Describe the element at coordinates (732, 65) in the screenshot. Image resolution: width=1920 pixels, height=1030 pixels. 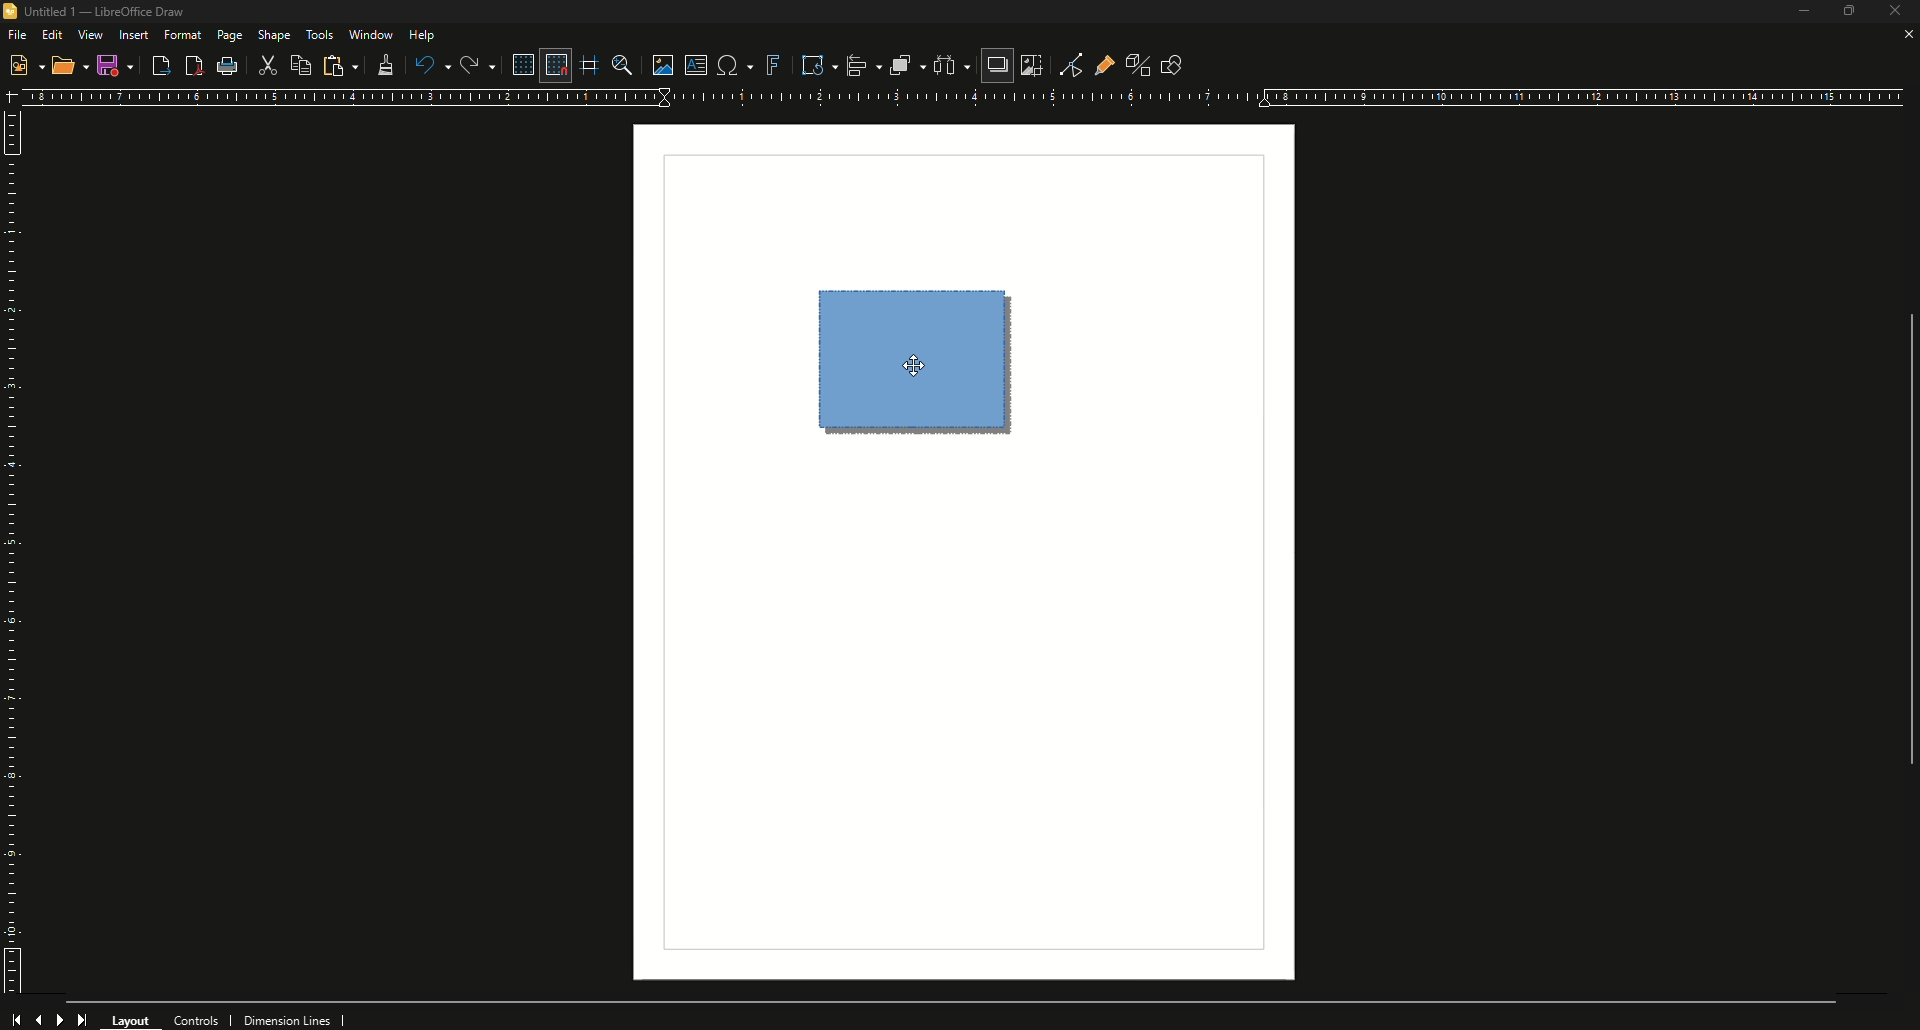
I see `Insert Special Characters` at that location.